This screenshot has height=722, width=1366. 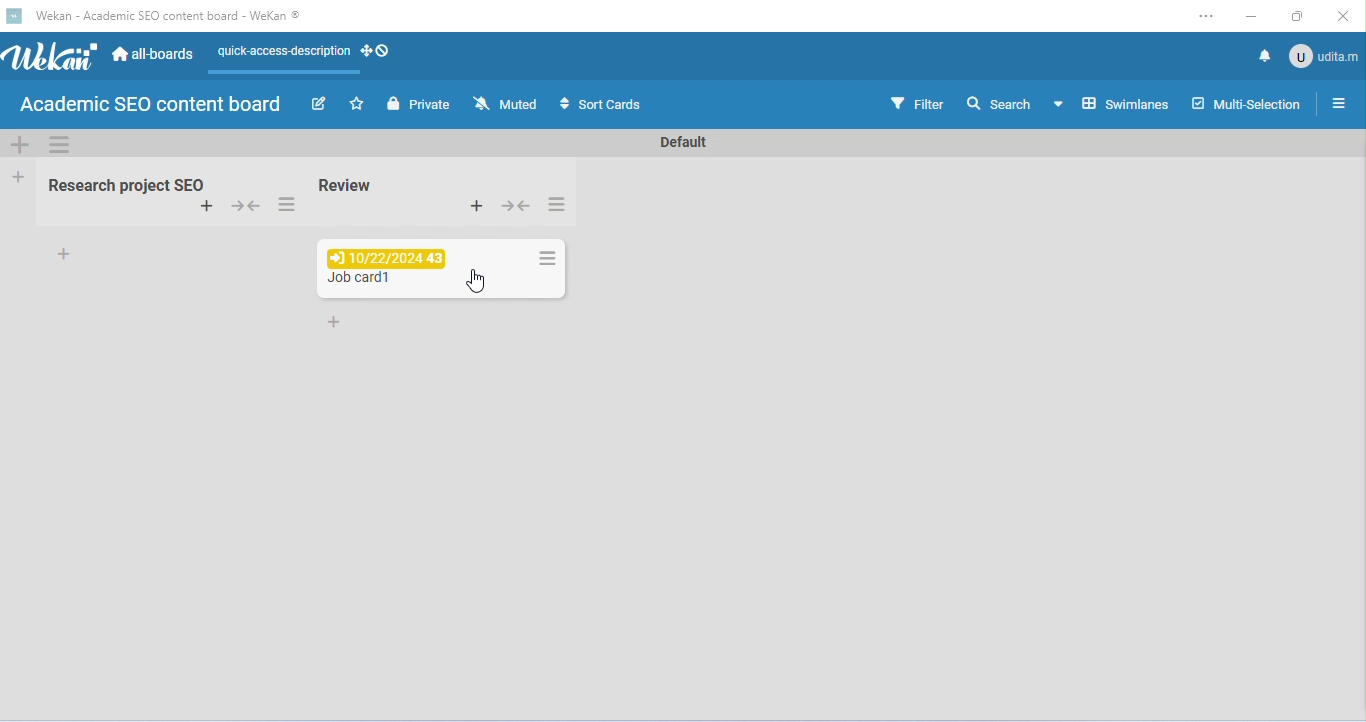 What do you see at coordinates (20, 176) in the screenshot?
I see `add list` at bounding box center [20, 176].